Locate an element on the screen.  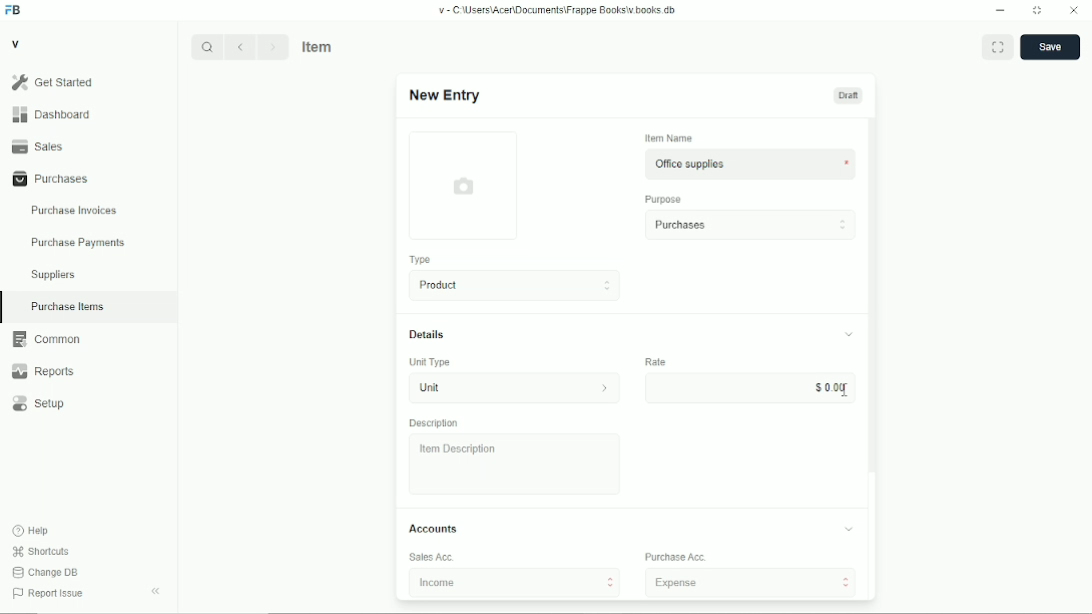
expense is located at coordinates (751, 582).